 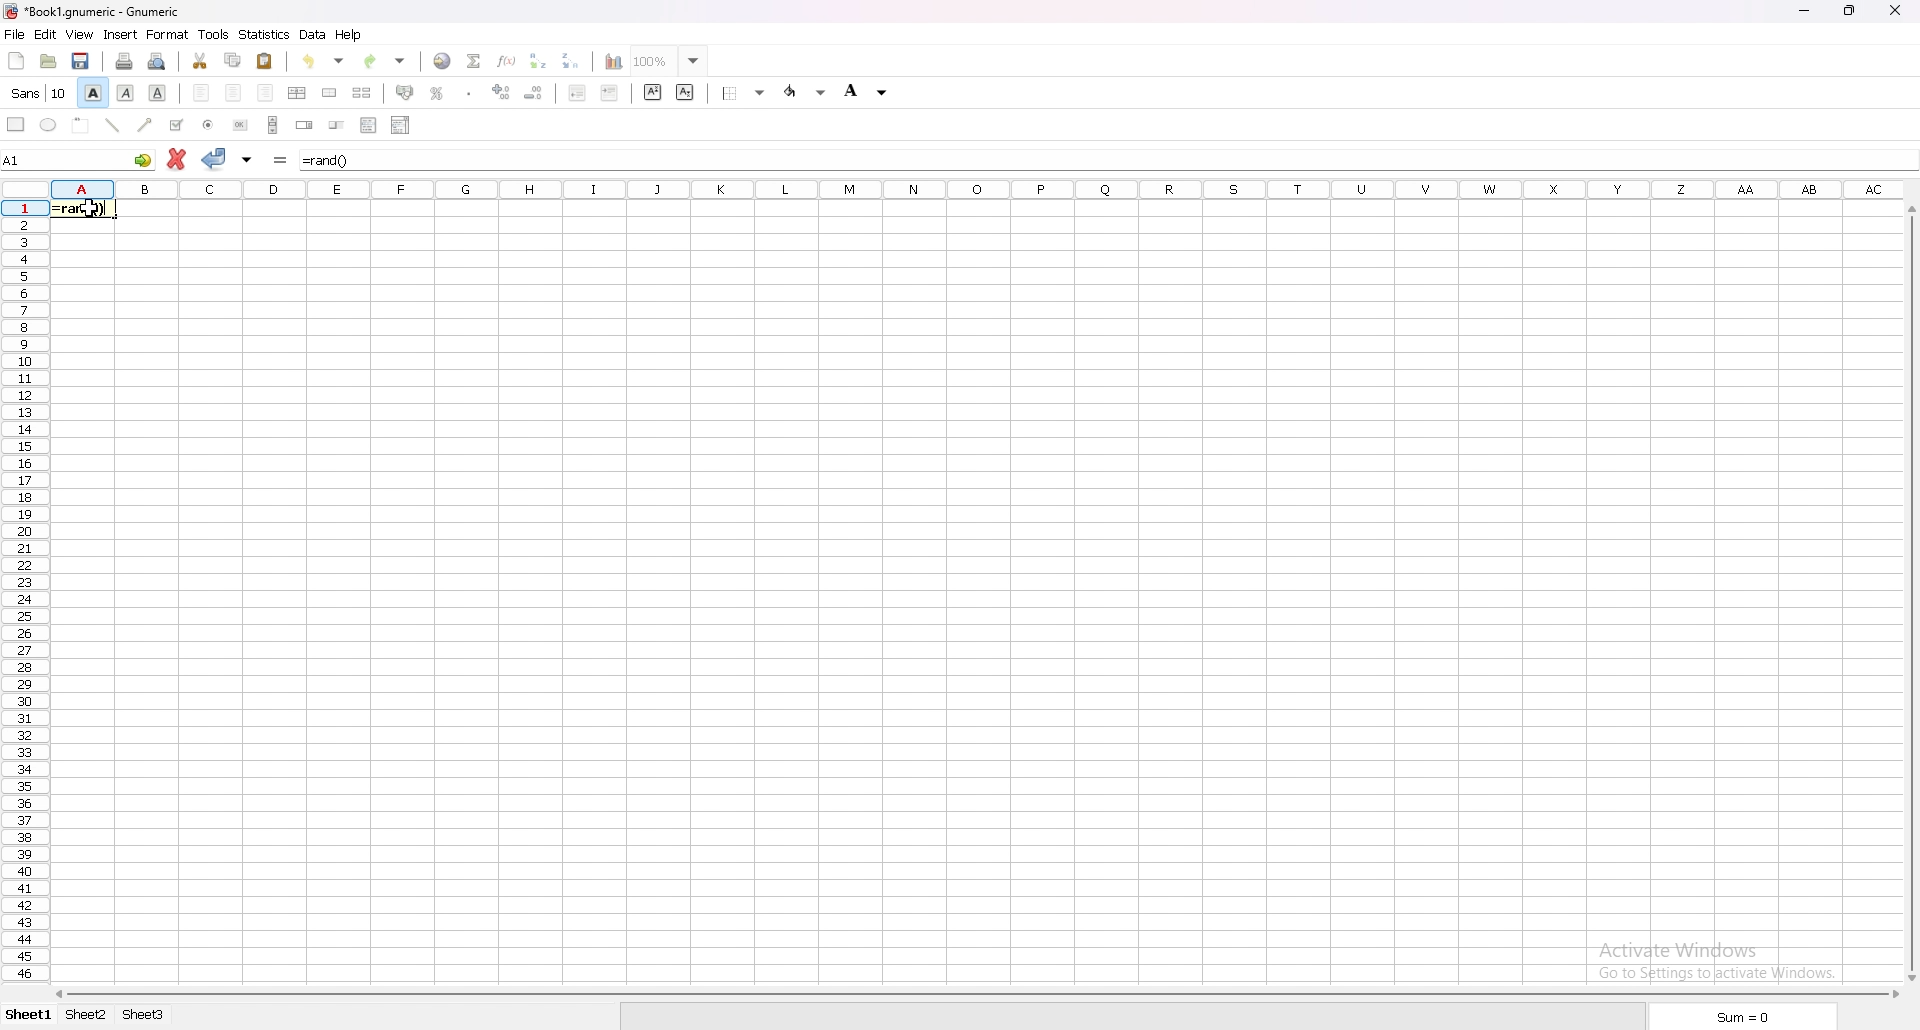 I want to click on view, so click(x=79, y=34).